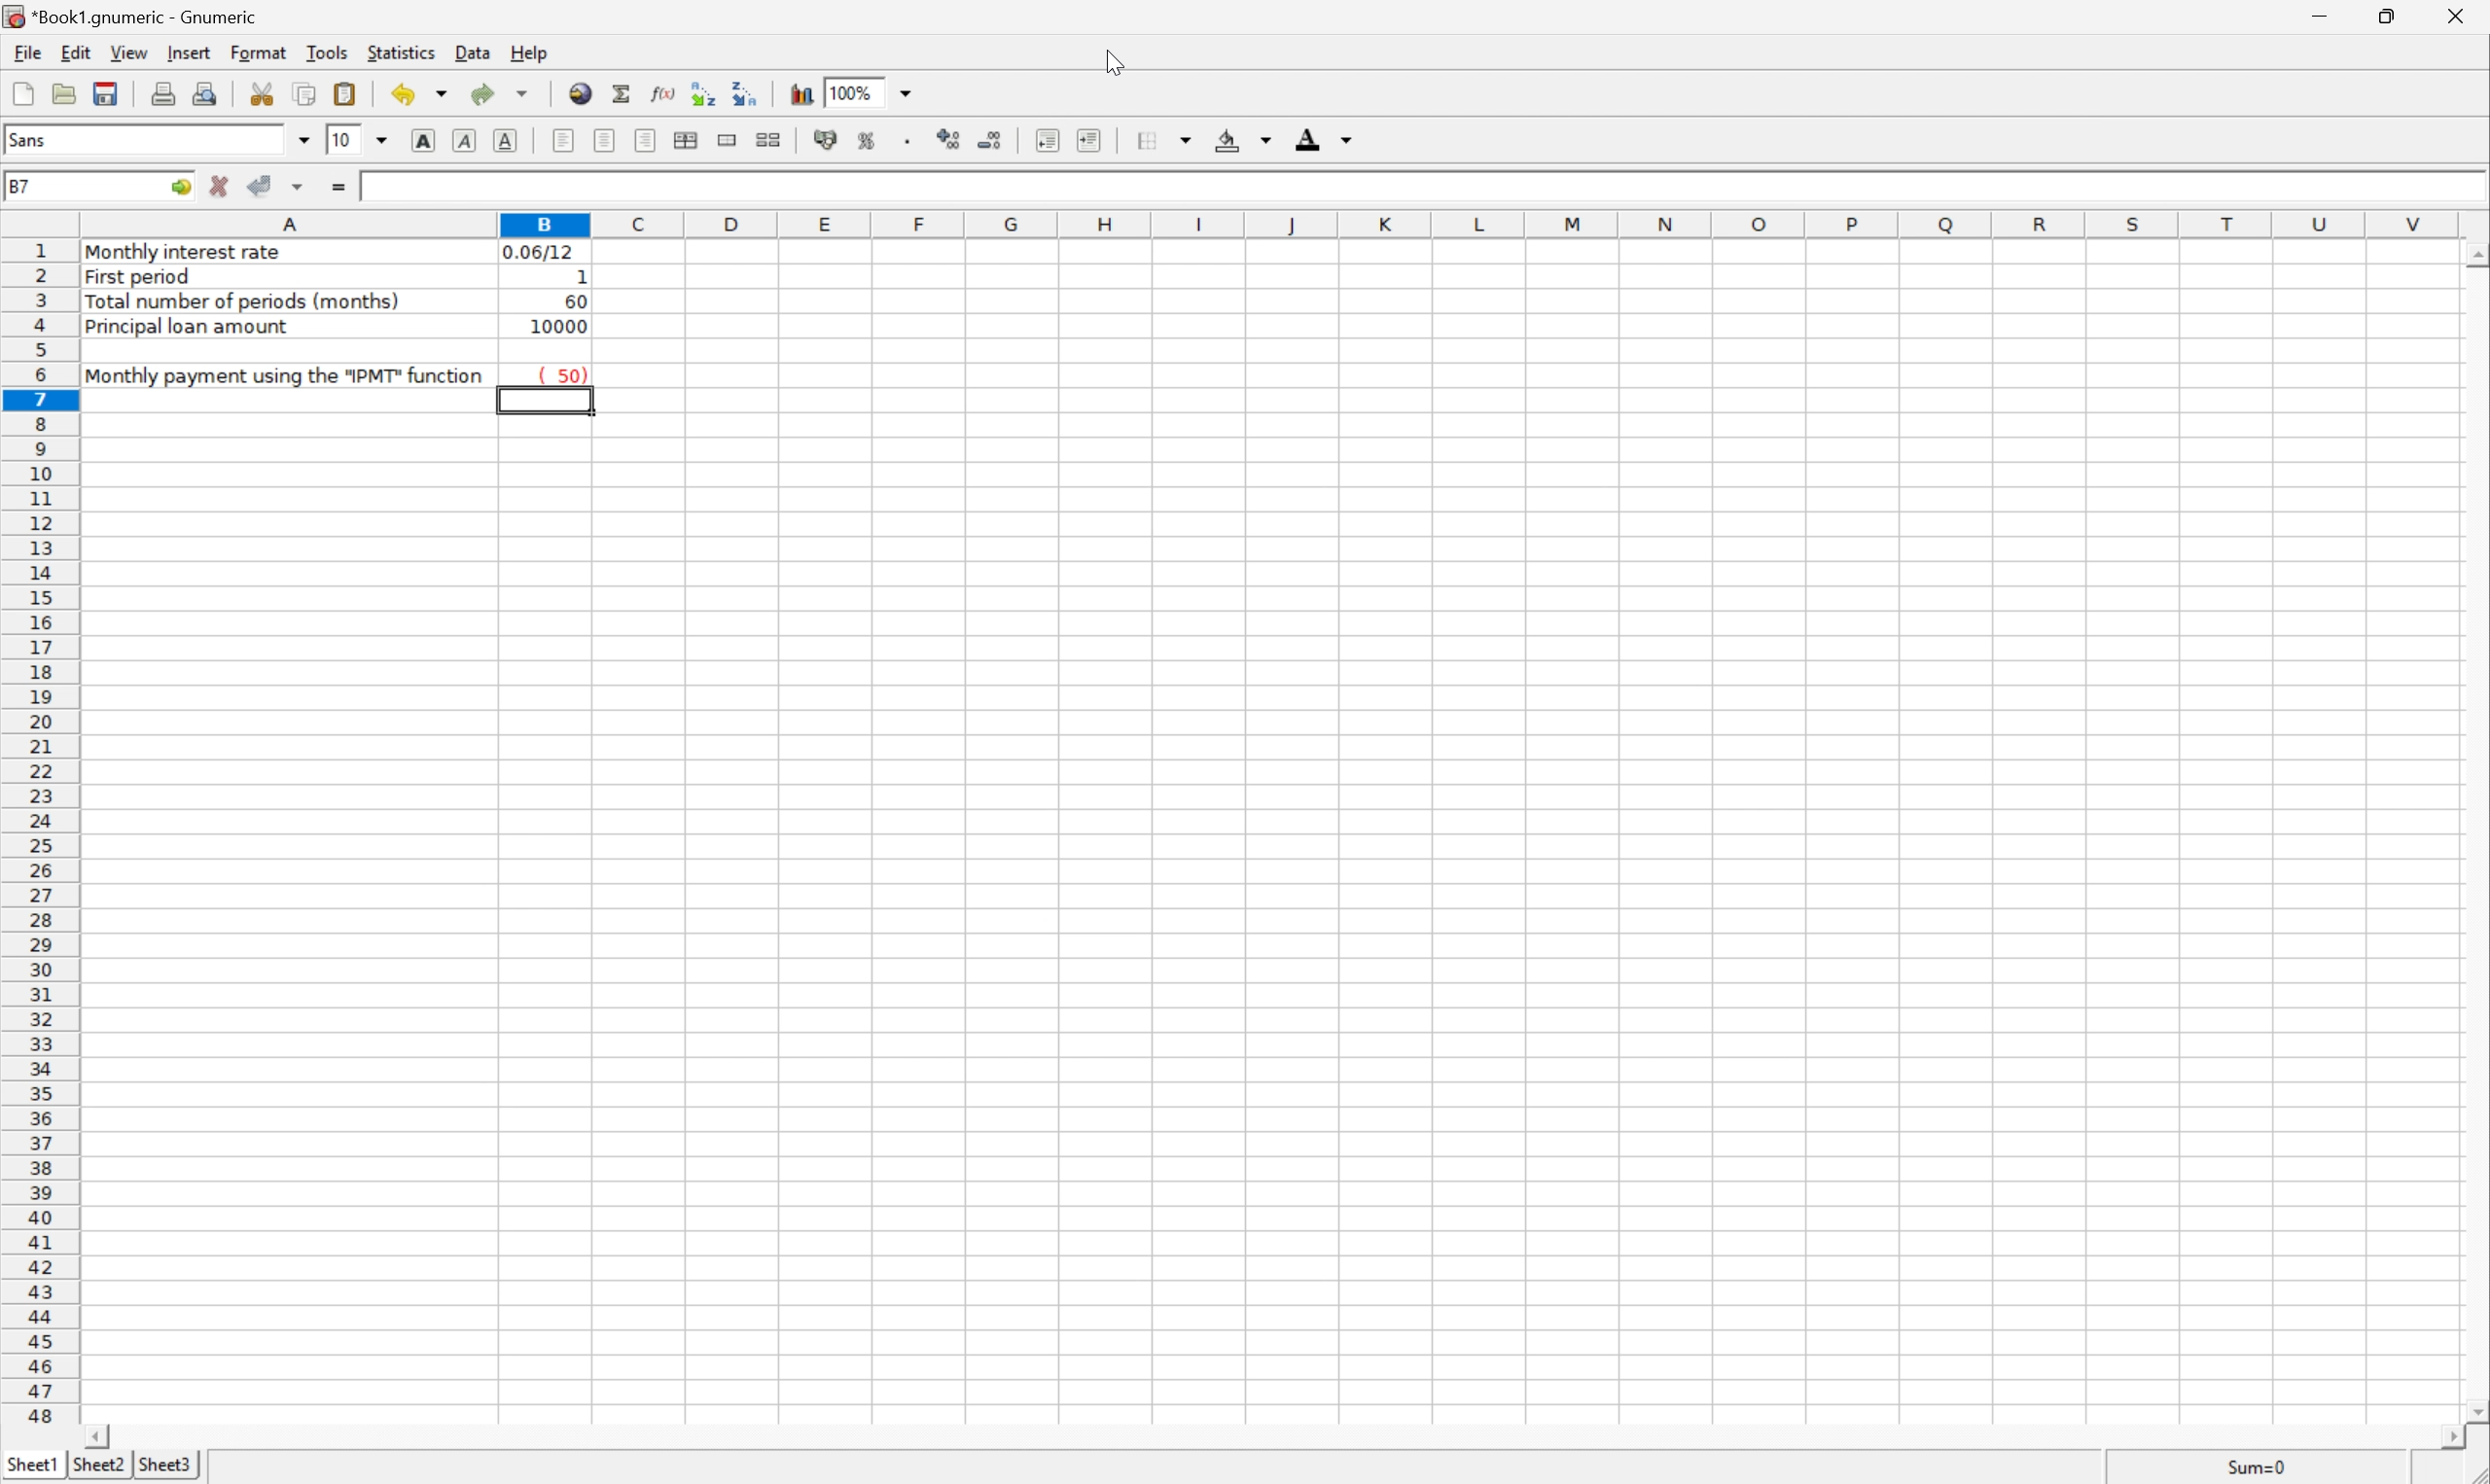  Describe the element at coordinates (701, 93) in the screenshot. I see `Sort the selected region in ascending order based on the first column selected` at that location.